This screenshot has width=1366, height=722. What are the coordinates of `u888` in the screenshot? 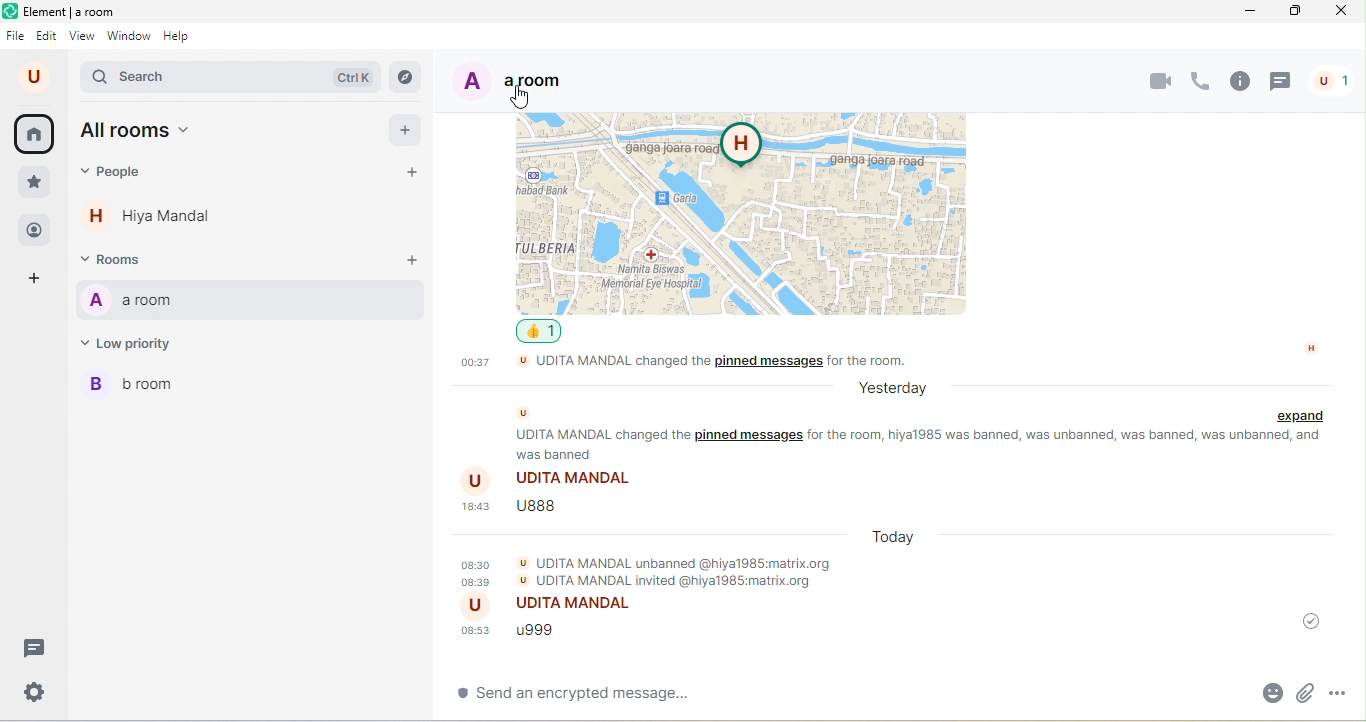 It's located at (516, 512).